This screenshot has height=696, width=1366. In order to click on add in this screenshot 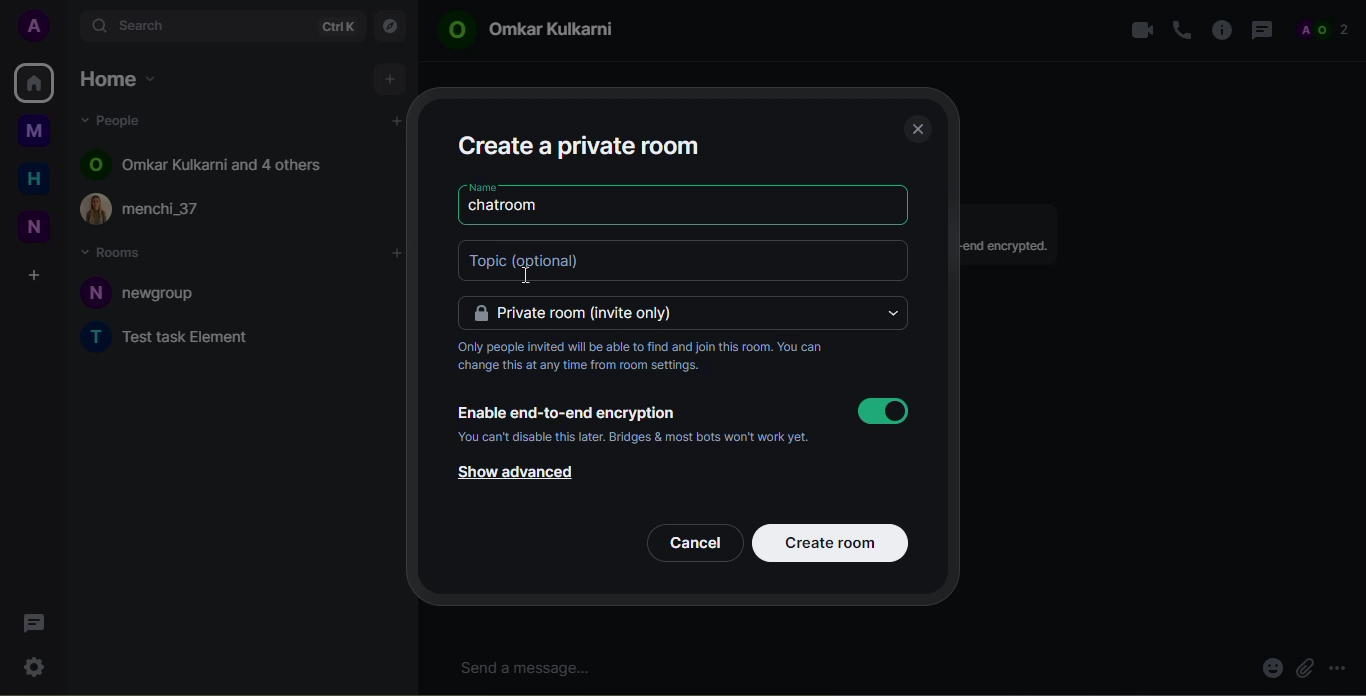, I will do `click(390, 78)`.